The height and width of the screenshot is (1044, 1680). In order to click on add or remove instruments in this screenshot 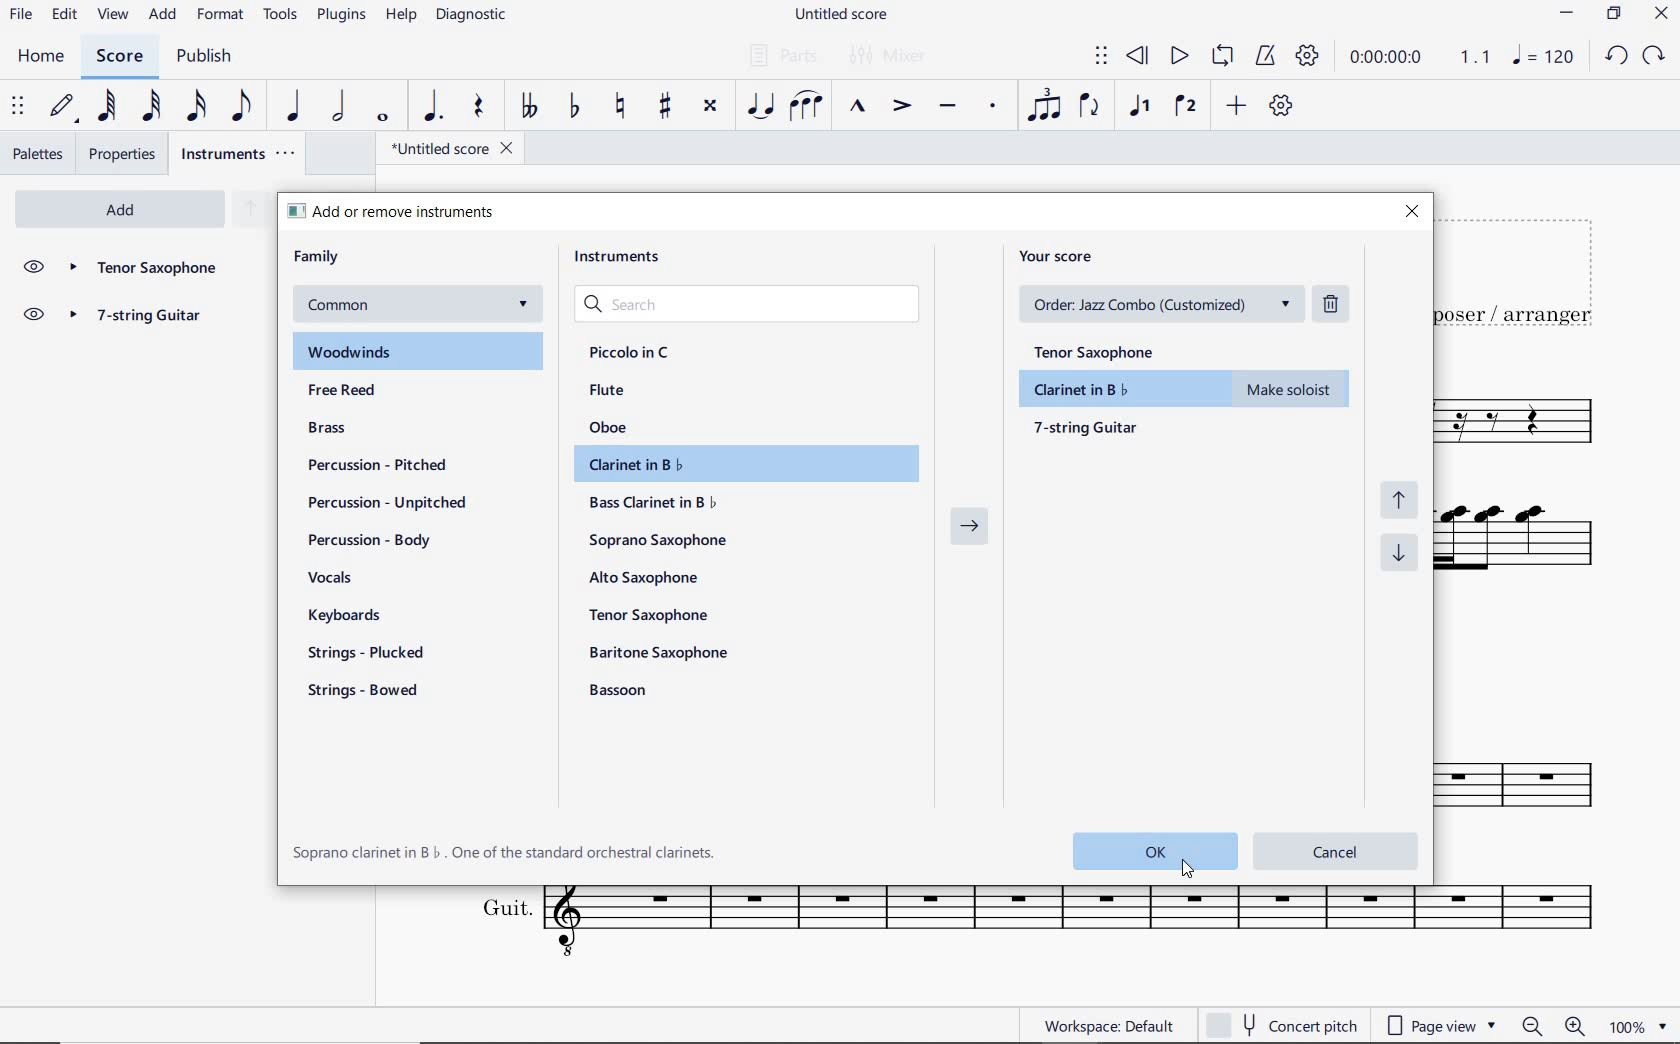, I will do `click(416, 211)`.